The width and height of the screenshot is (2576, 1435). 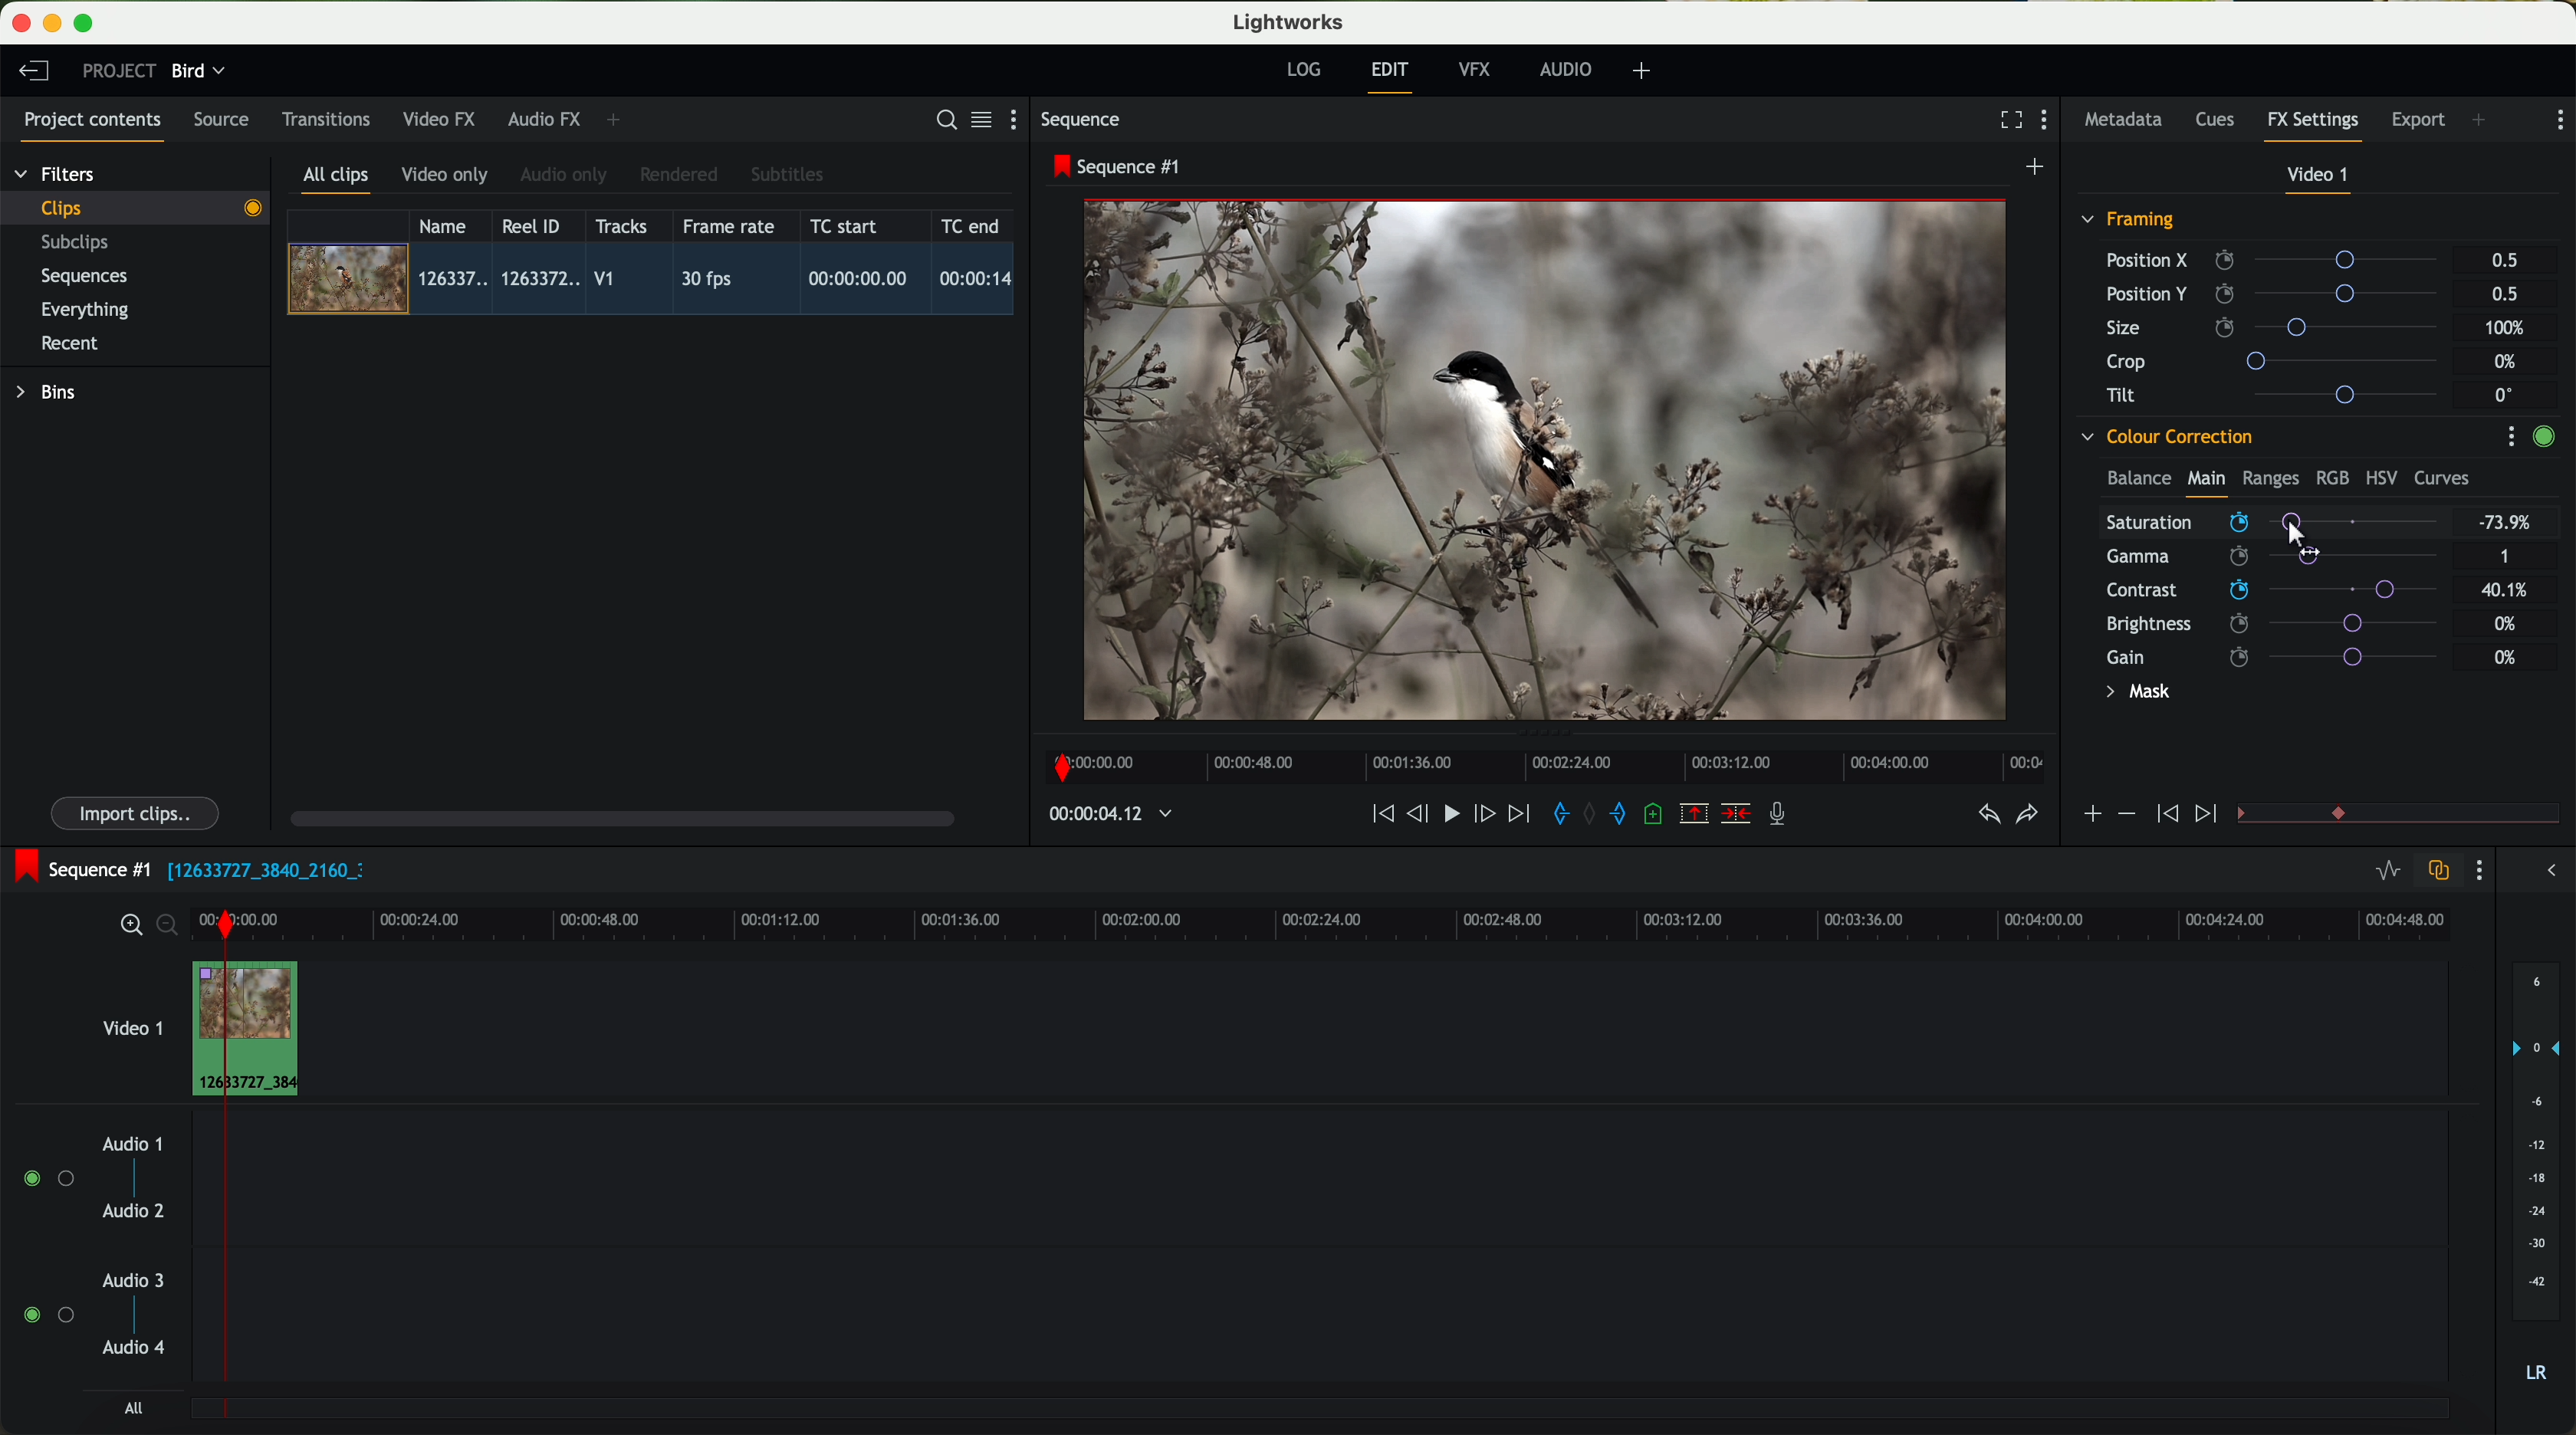 What do you see at coordinates (133, 1408) in the screenshot?
I see `all` at bounding box center [133, 1408].